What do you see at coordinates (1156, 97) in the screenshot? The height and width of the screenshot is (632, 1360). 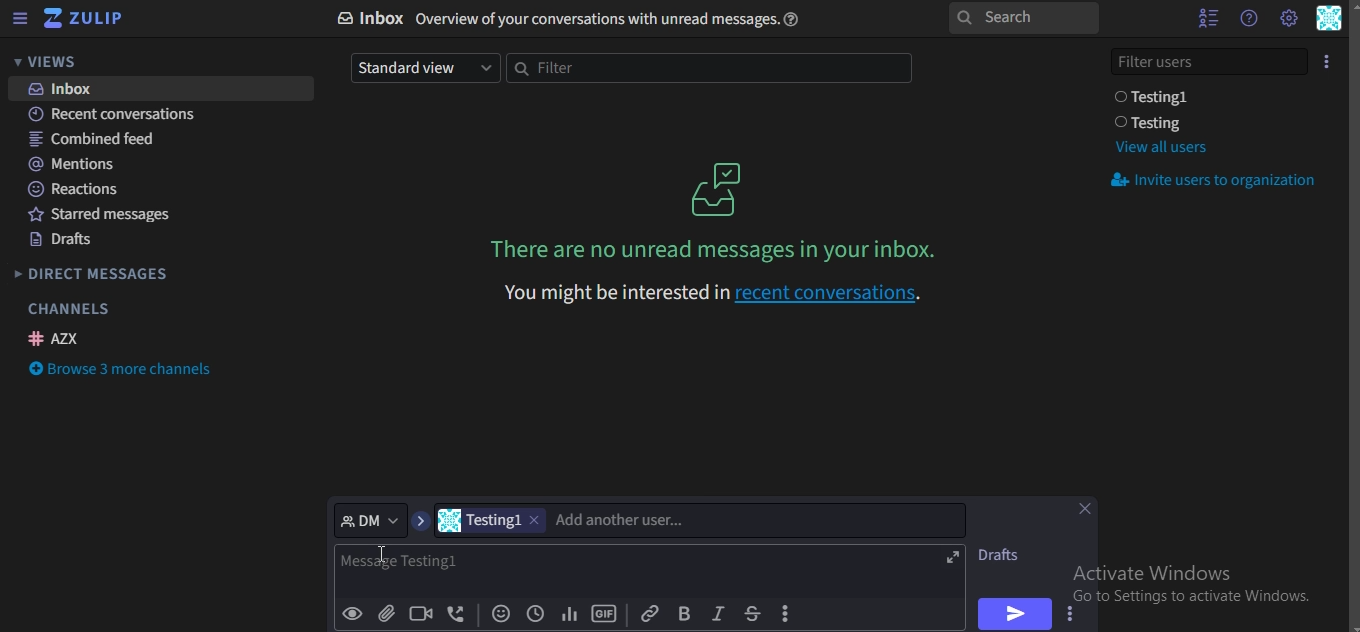 I see `testing1` at bounding box center [1156, 97].